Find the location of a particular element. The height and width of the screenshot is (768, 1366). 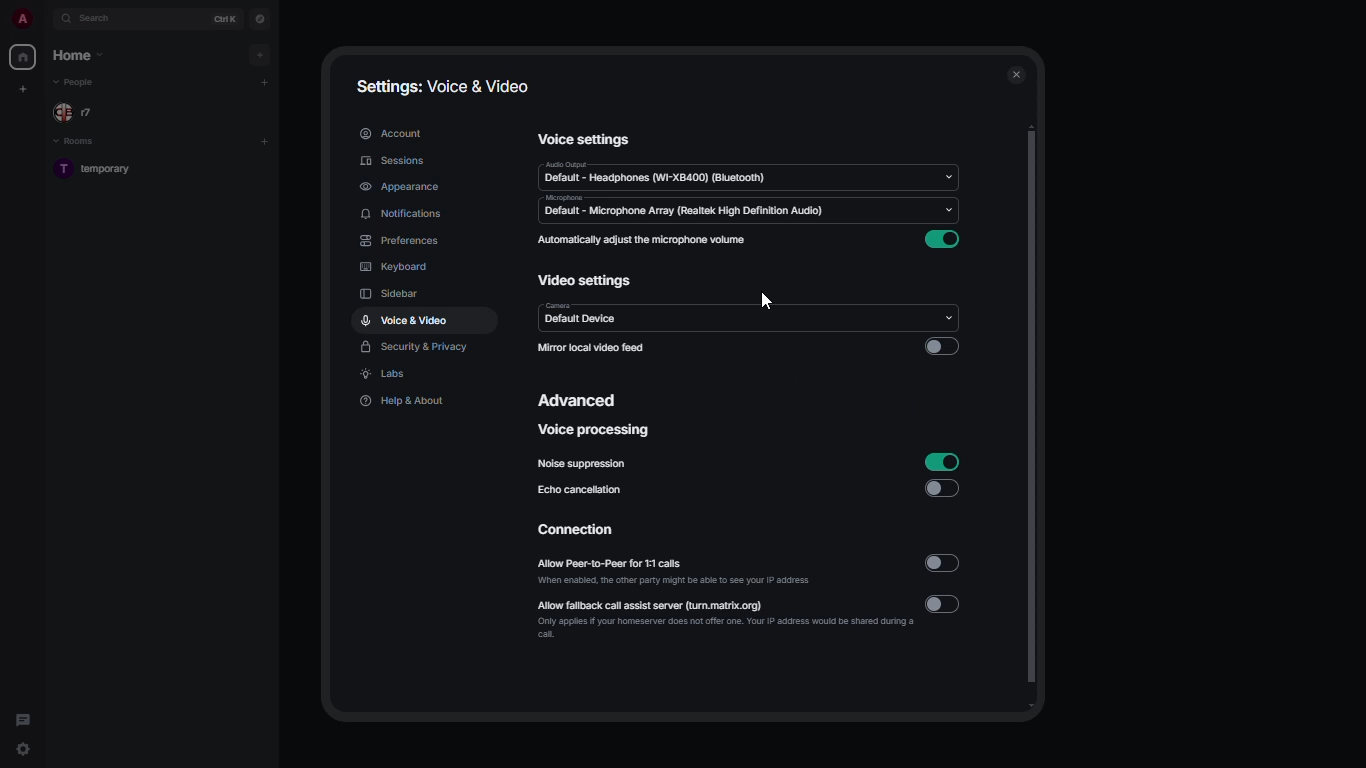

disabled is located at coordinates (945, 602).